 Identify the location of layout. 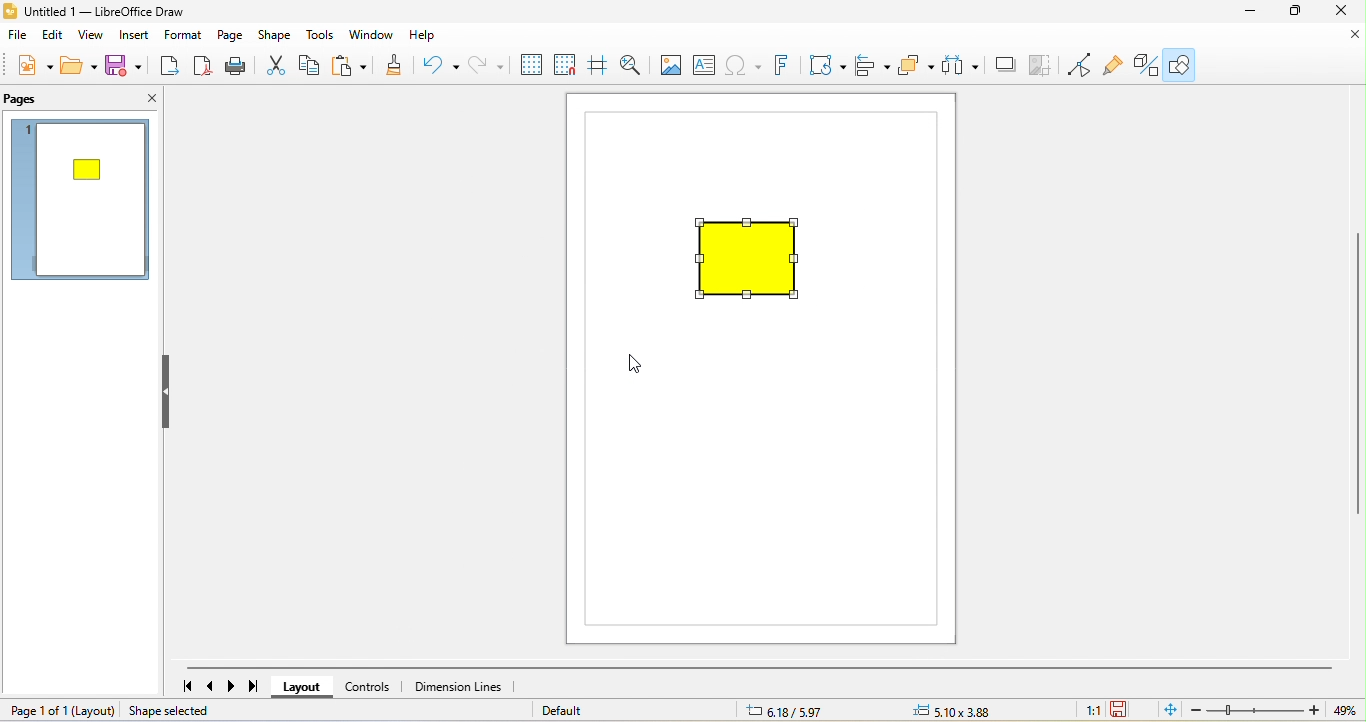
(305, 689).